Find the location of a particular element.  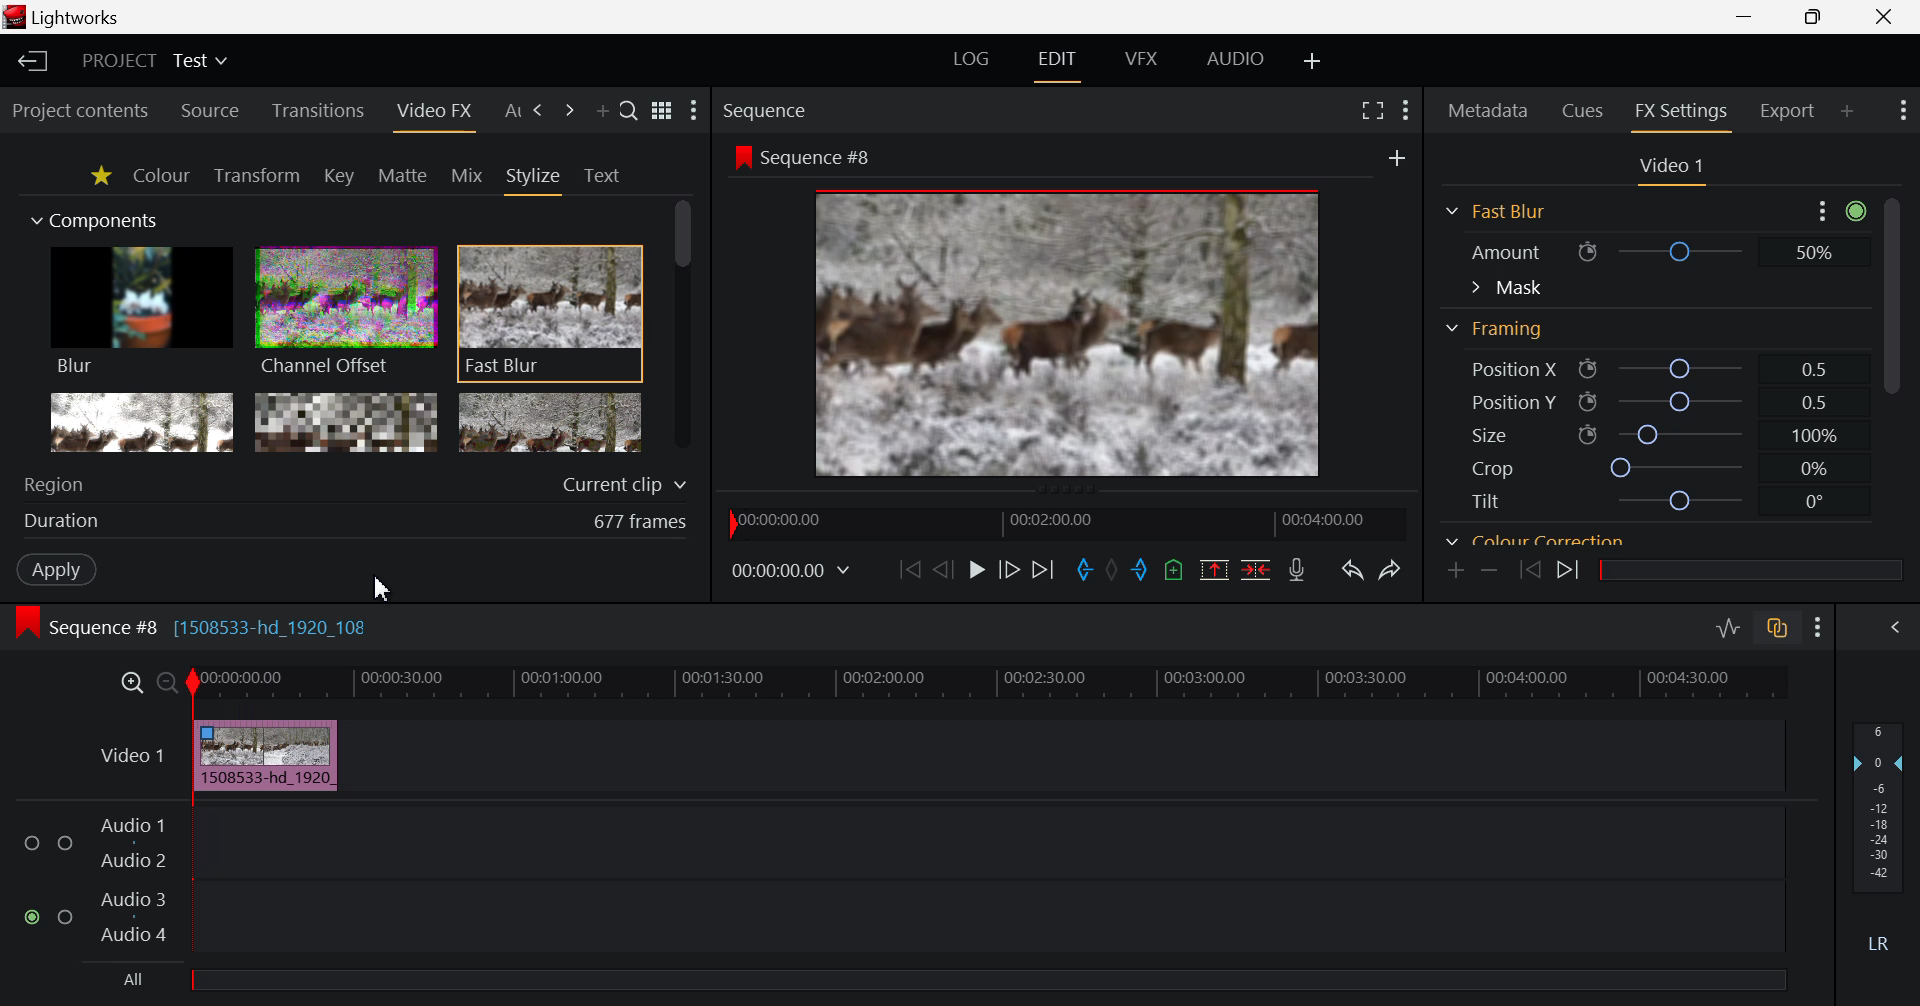

To End is located at coordinates (1045, 571).